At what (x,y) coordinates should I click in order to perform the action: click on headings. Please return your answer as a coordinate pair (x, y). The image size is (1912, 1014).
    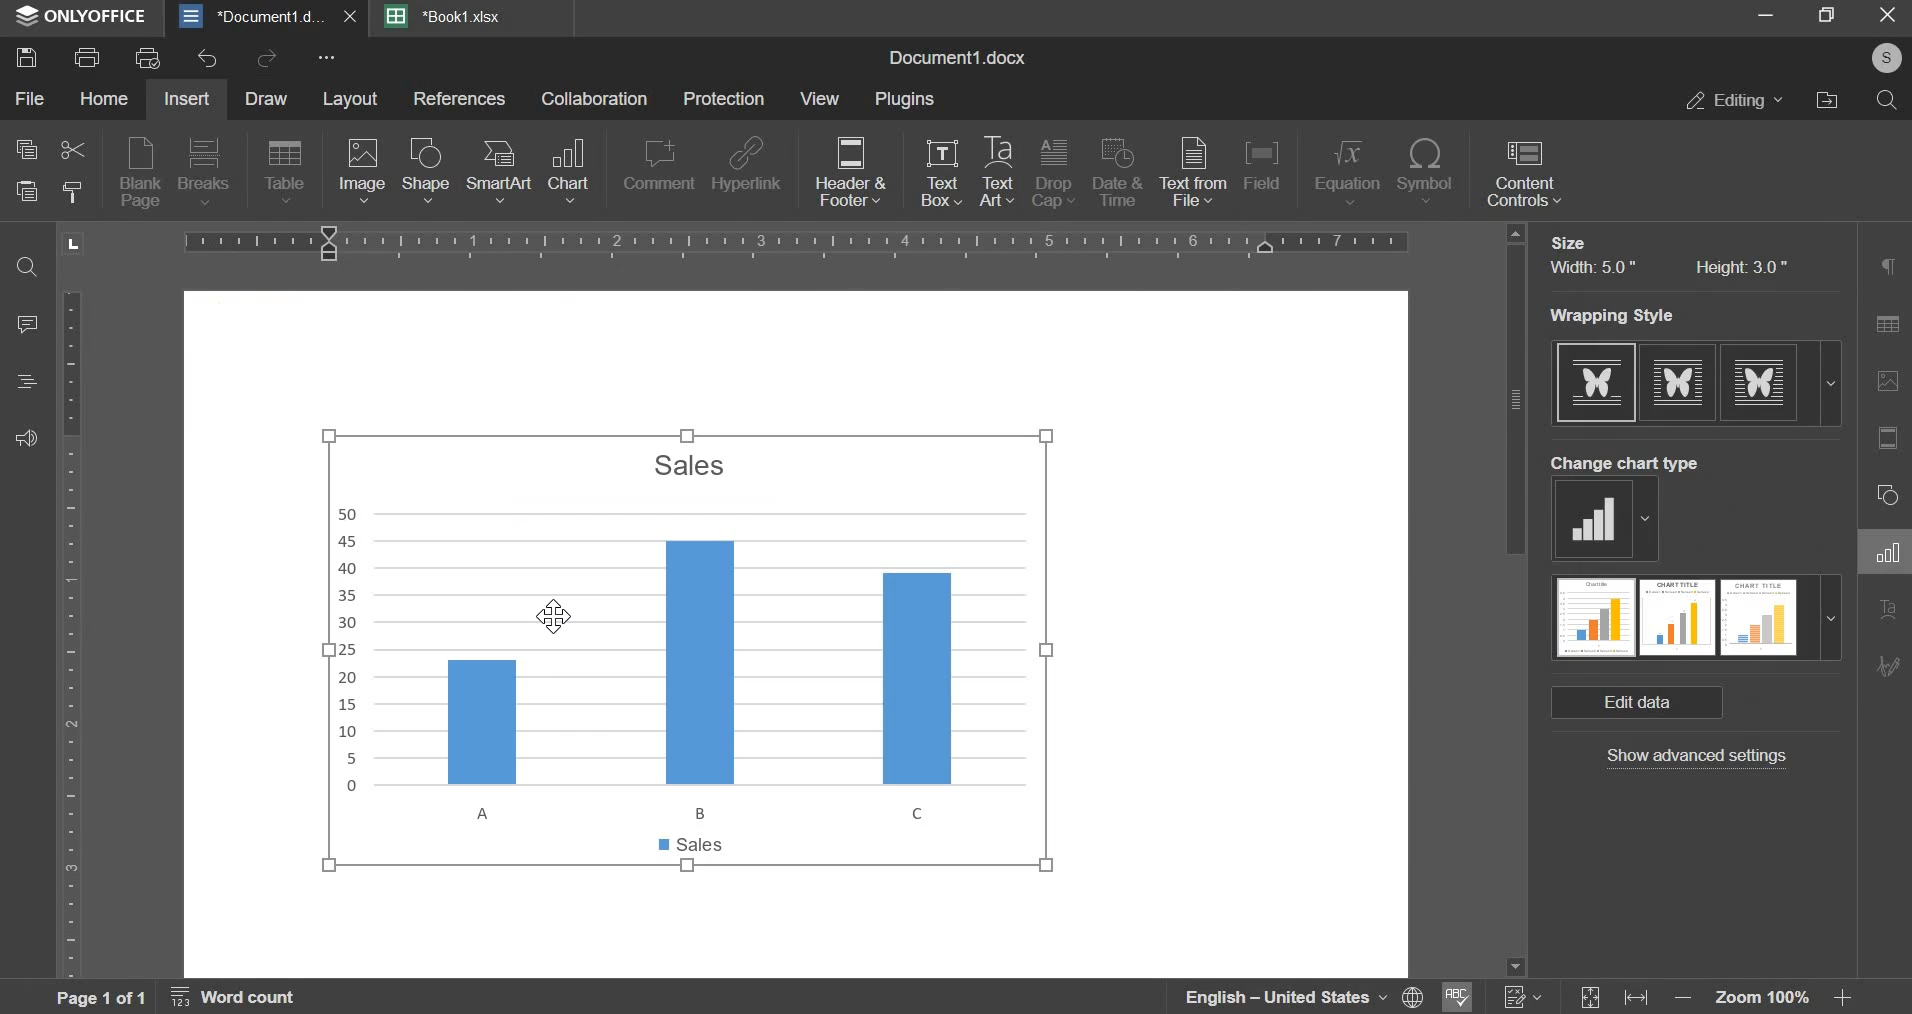
    Looking at the image, I should click on (24, 382).